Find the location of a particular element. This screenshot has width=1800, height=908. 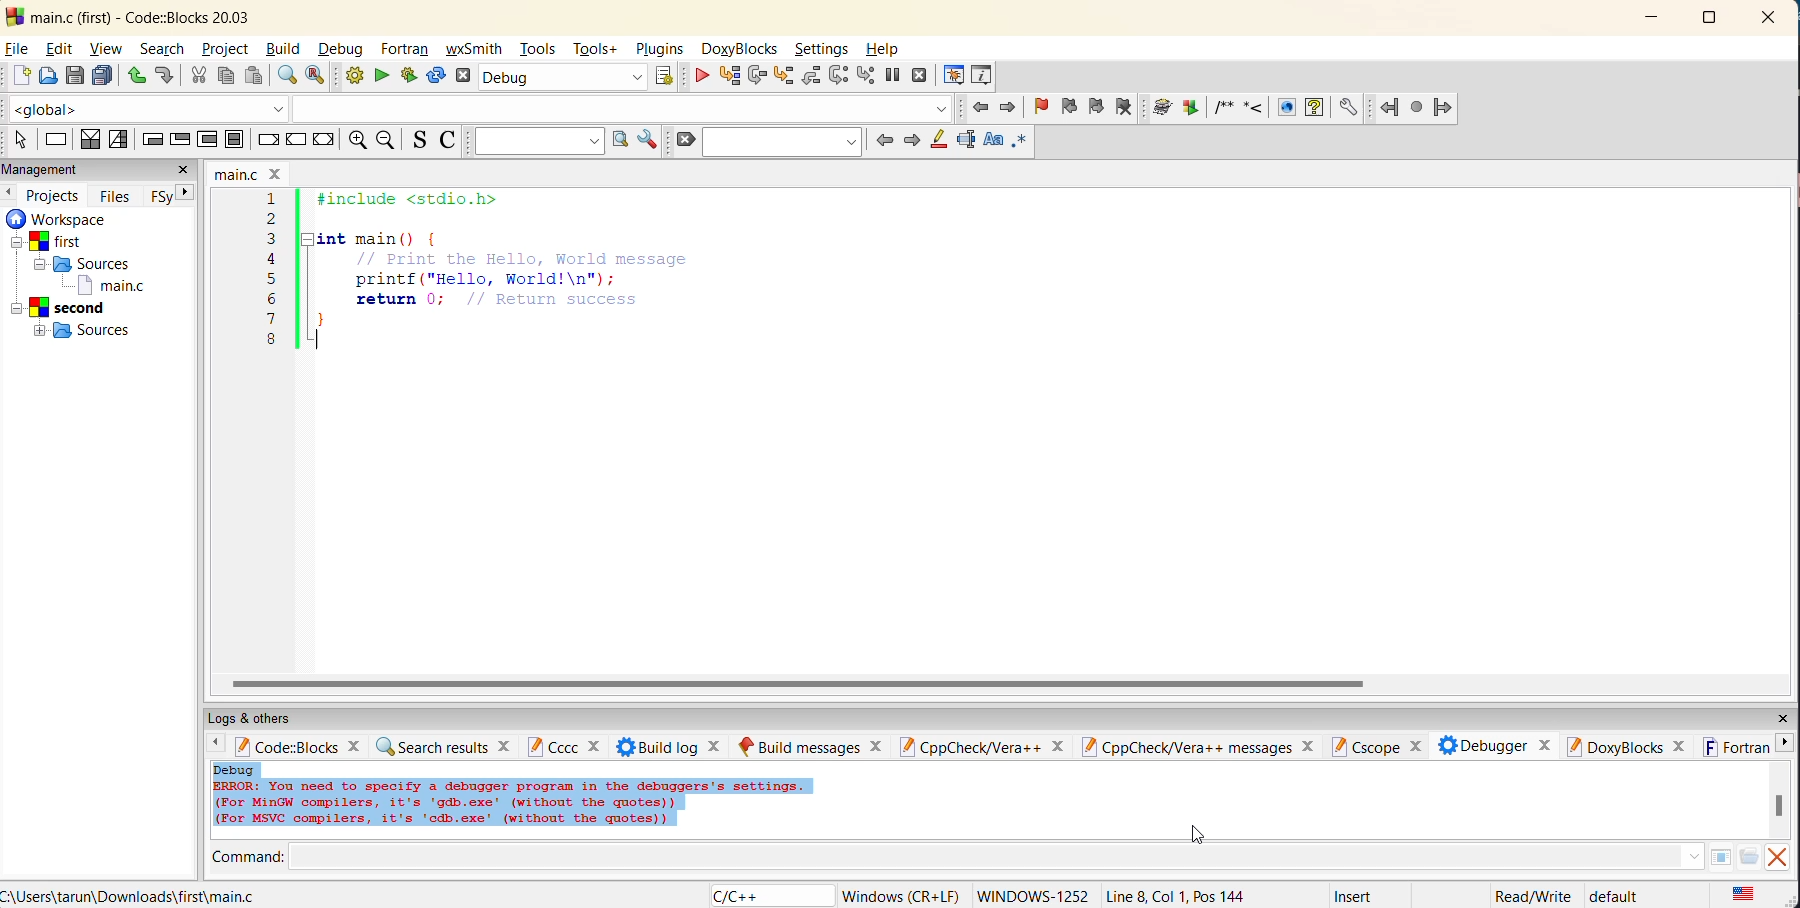

fortran info is located at coordinates (1737, 748).